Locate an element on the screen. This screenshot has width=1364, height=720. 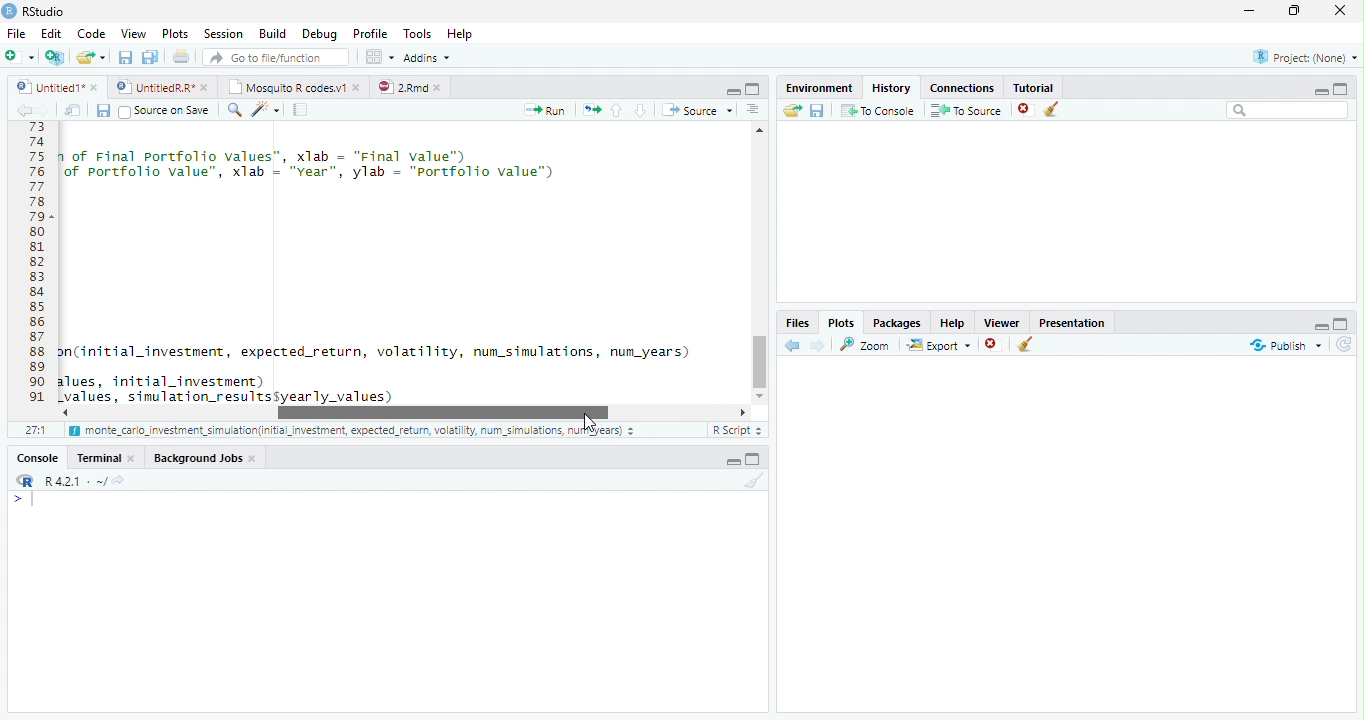
Scroll bar is located at coordinates (440, 412).